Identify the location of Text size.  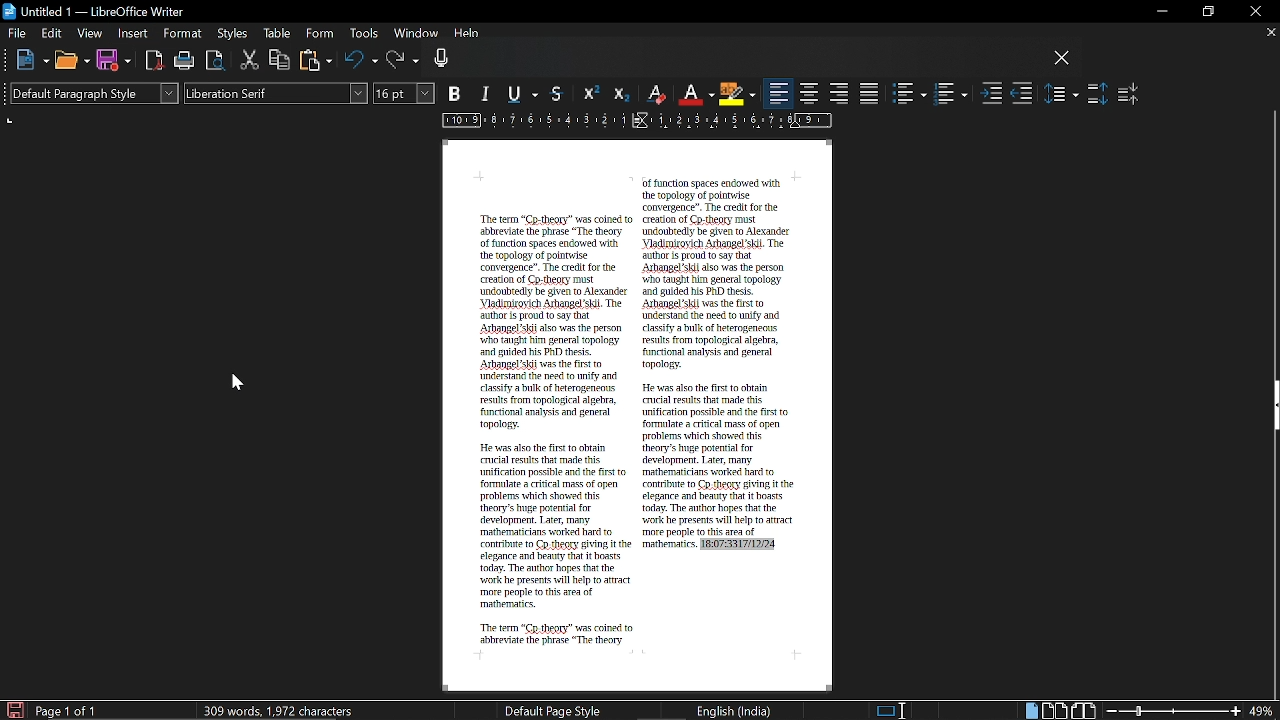
(405, 93).